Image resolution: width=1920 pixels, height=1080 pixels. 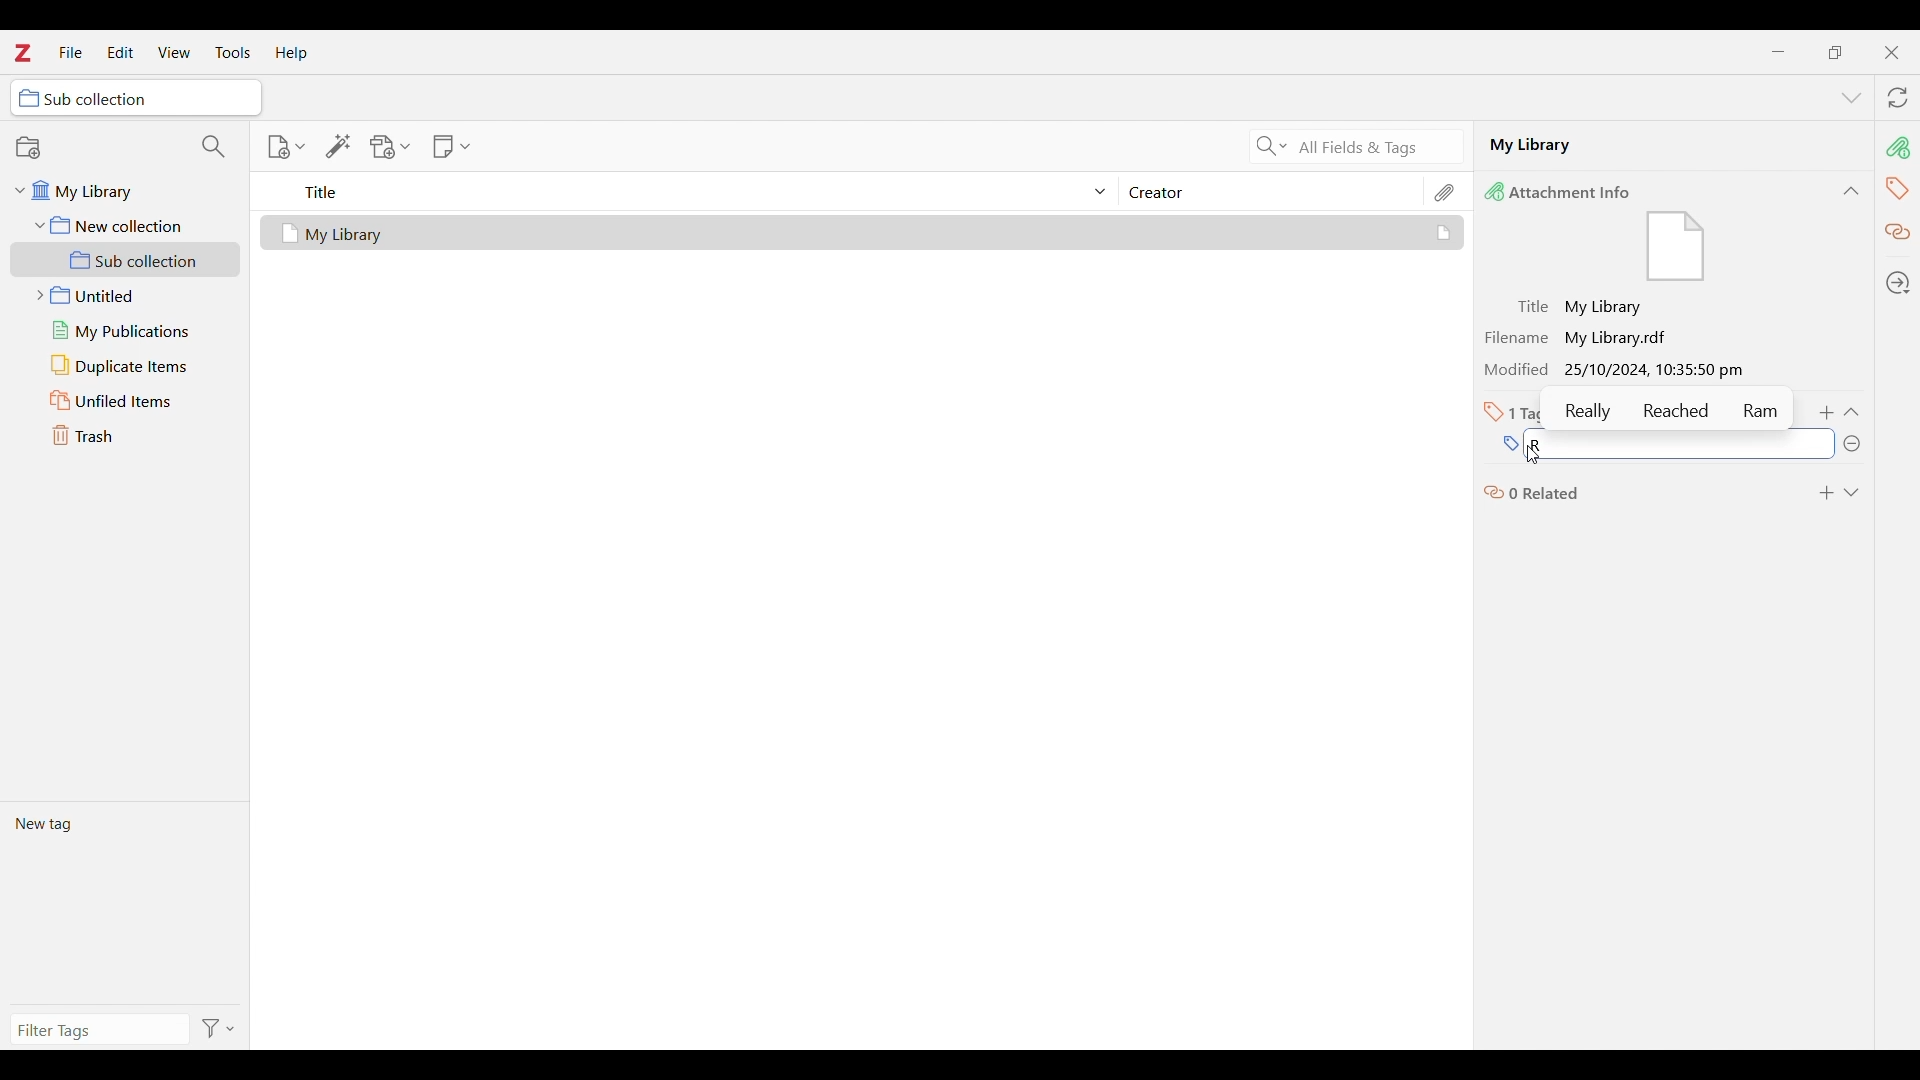 What do you see at coordinates (121, 293) in the screenshot?
I see `Untitled folder` at bounding box center [121, 293].